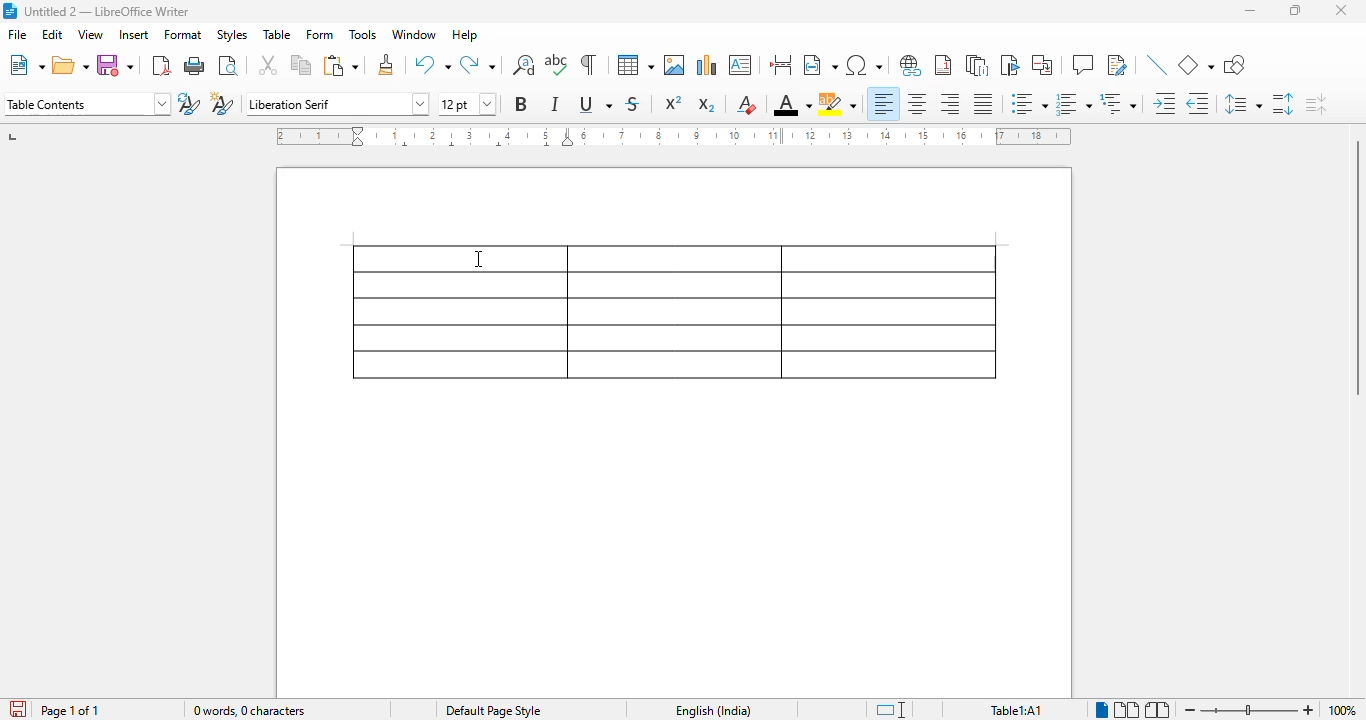 This screenshot has height=720, width=1366. I want to click on zoom out, so click(1190, 710).